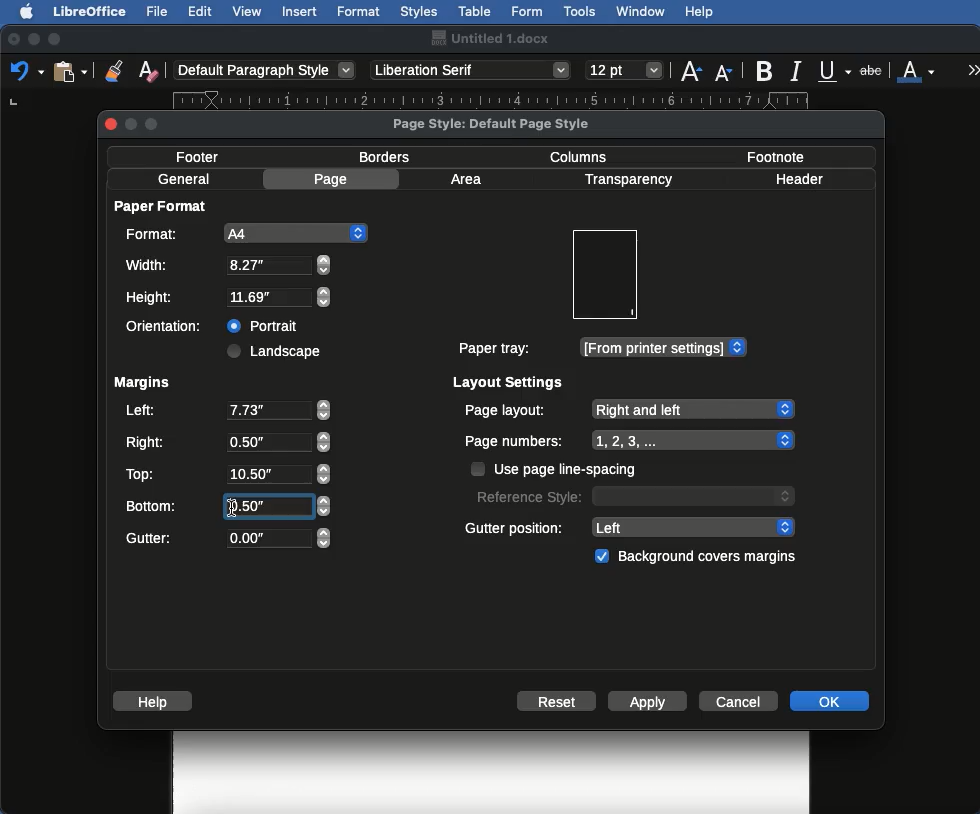  Describe the element at coordinates (14, 40) in the screenshot. I see `Close` at that location.